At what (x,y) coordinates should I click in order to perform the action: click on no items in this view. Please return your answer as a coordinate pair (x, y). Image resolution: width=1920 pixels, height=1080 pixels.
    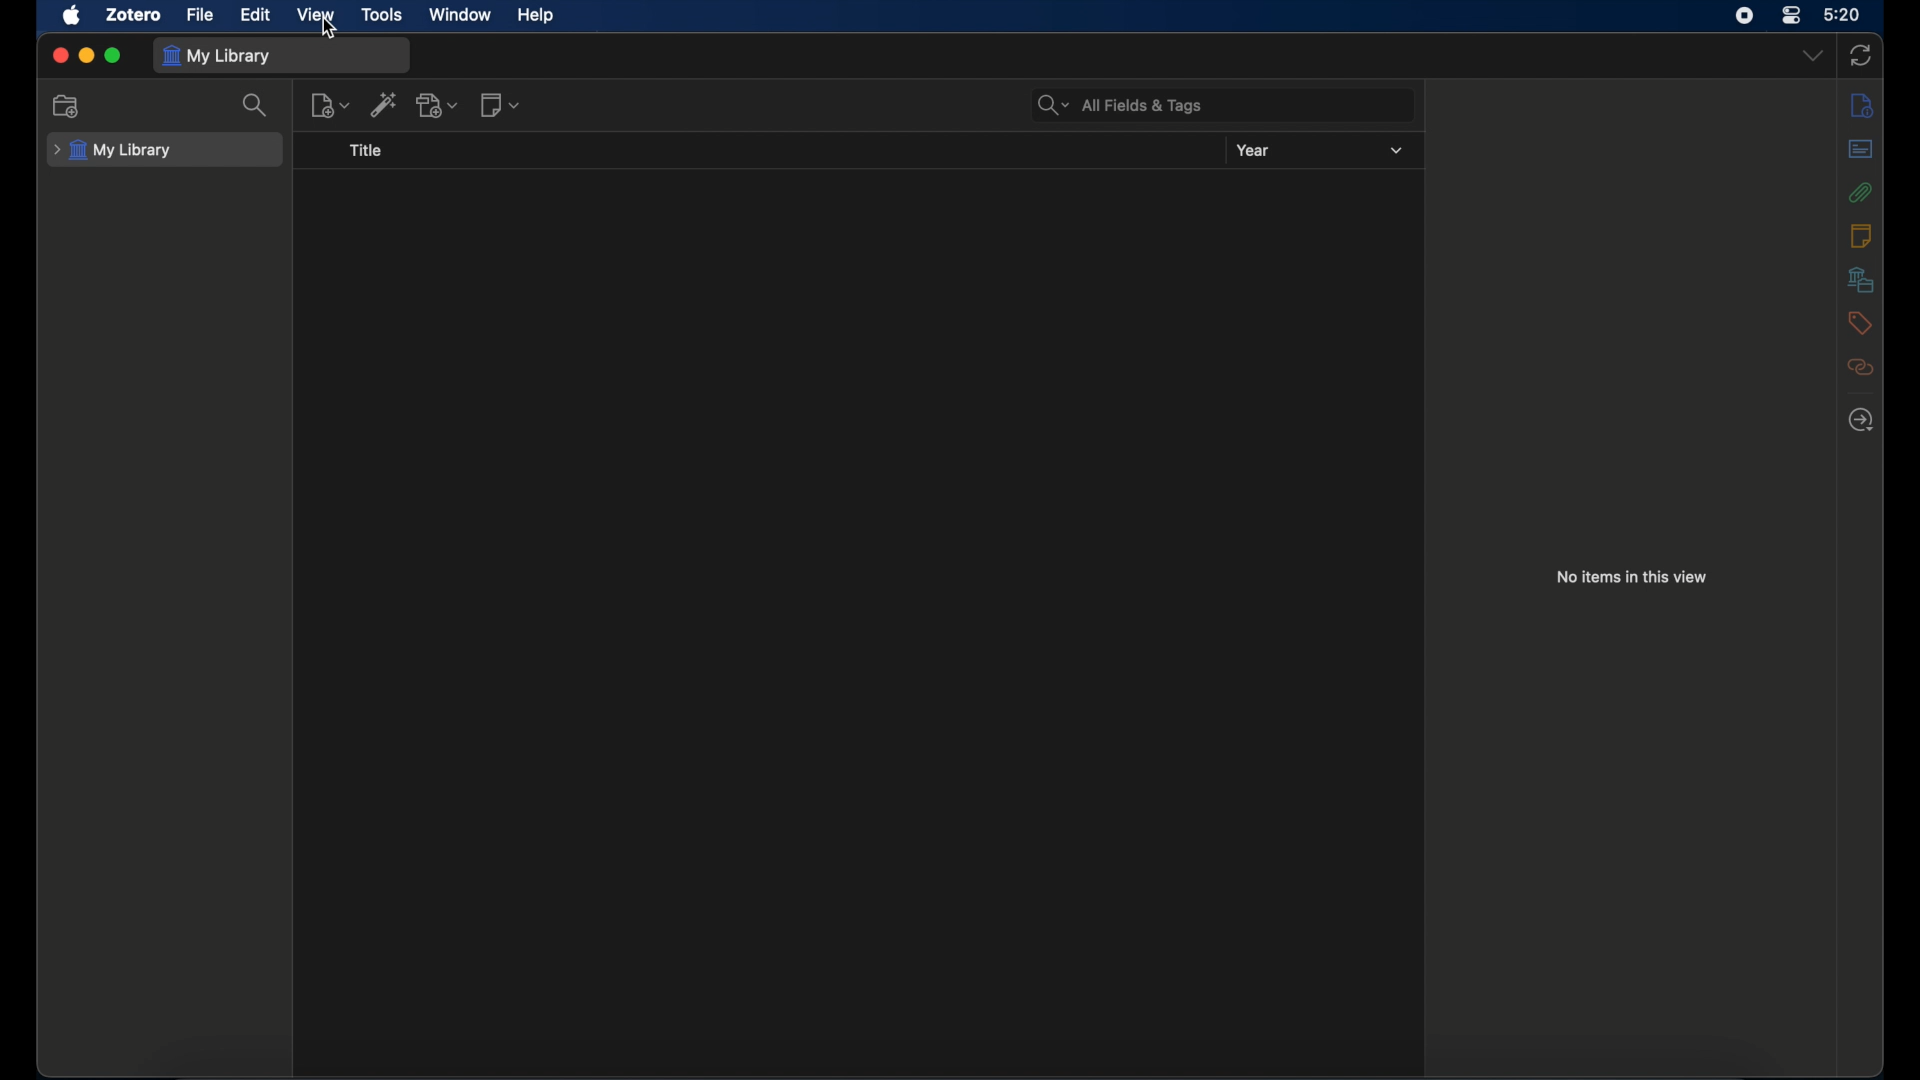
    Looking at the image, I should click on (1630, 576).